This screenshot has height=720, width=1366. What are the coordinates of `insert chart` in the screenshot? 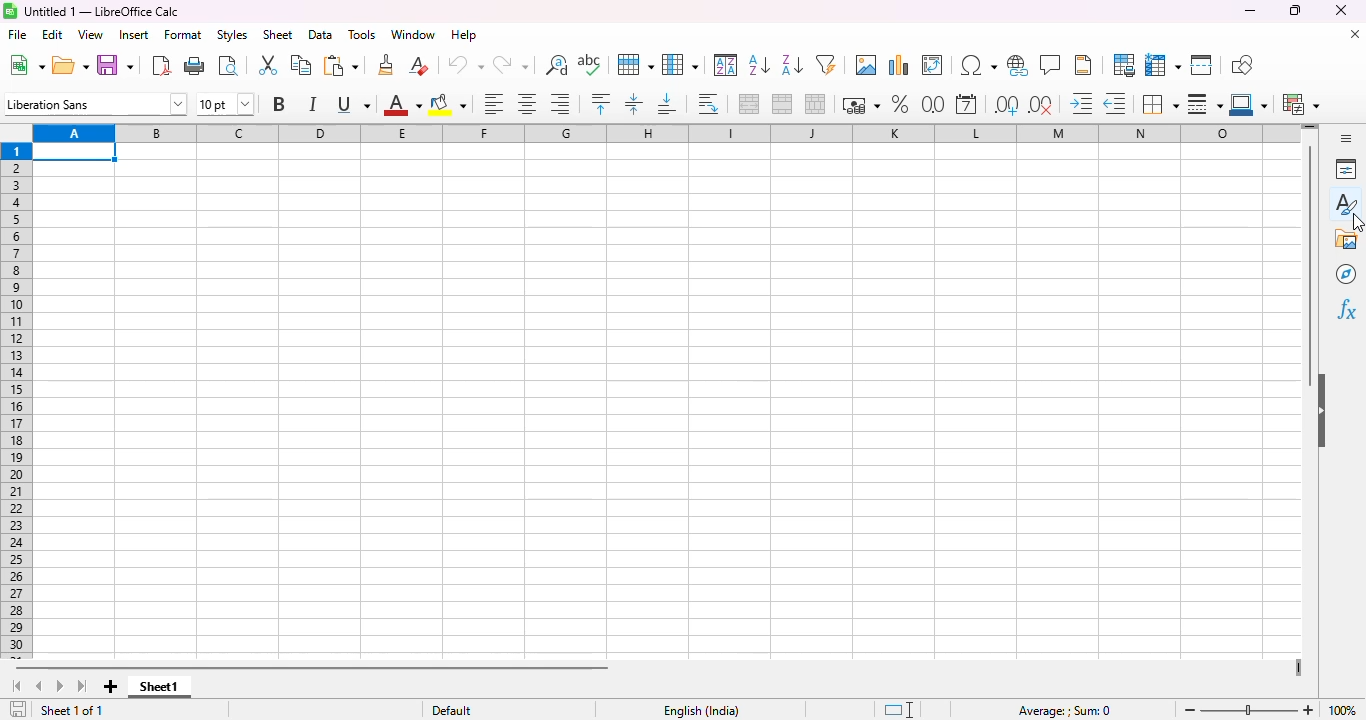 It's located at (899, 65).